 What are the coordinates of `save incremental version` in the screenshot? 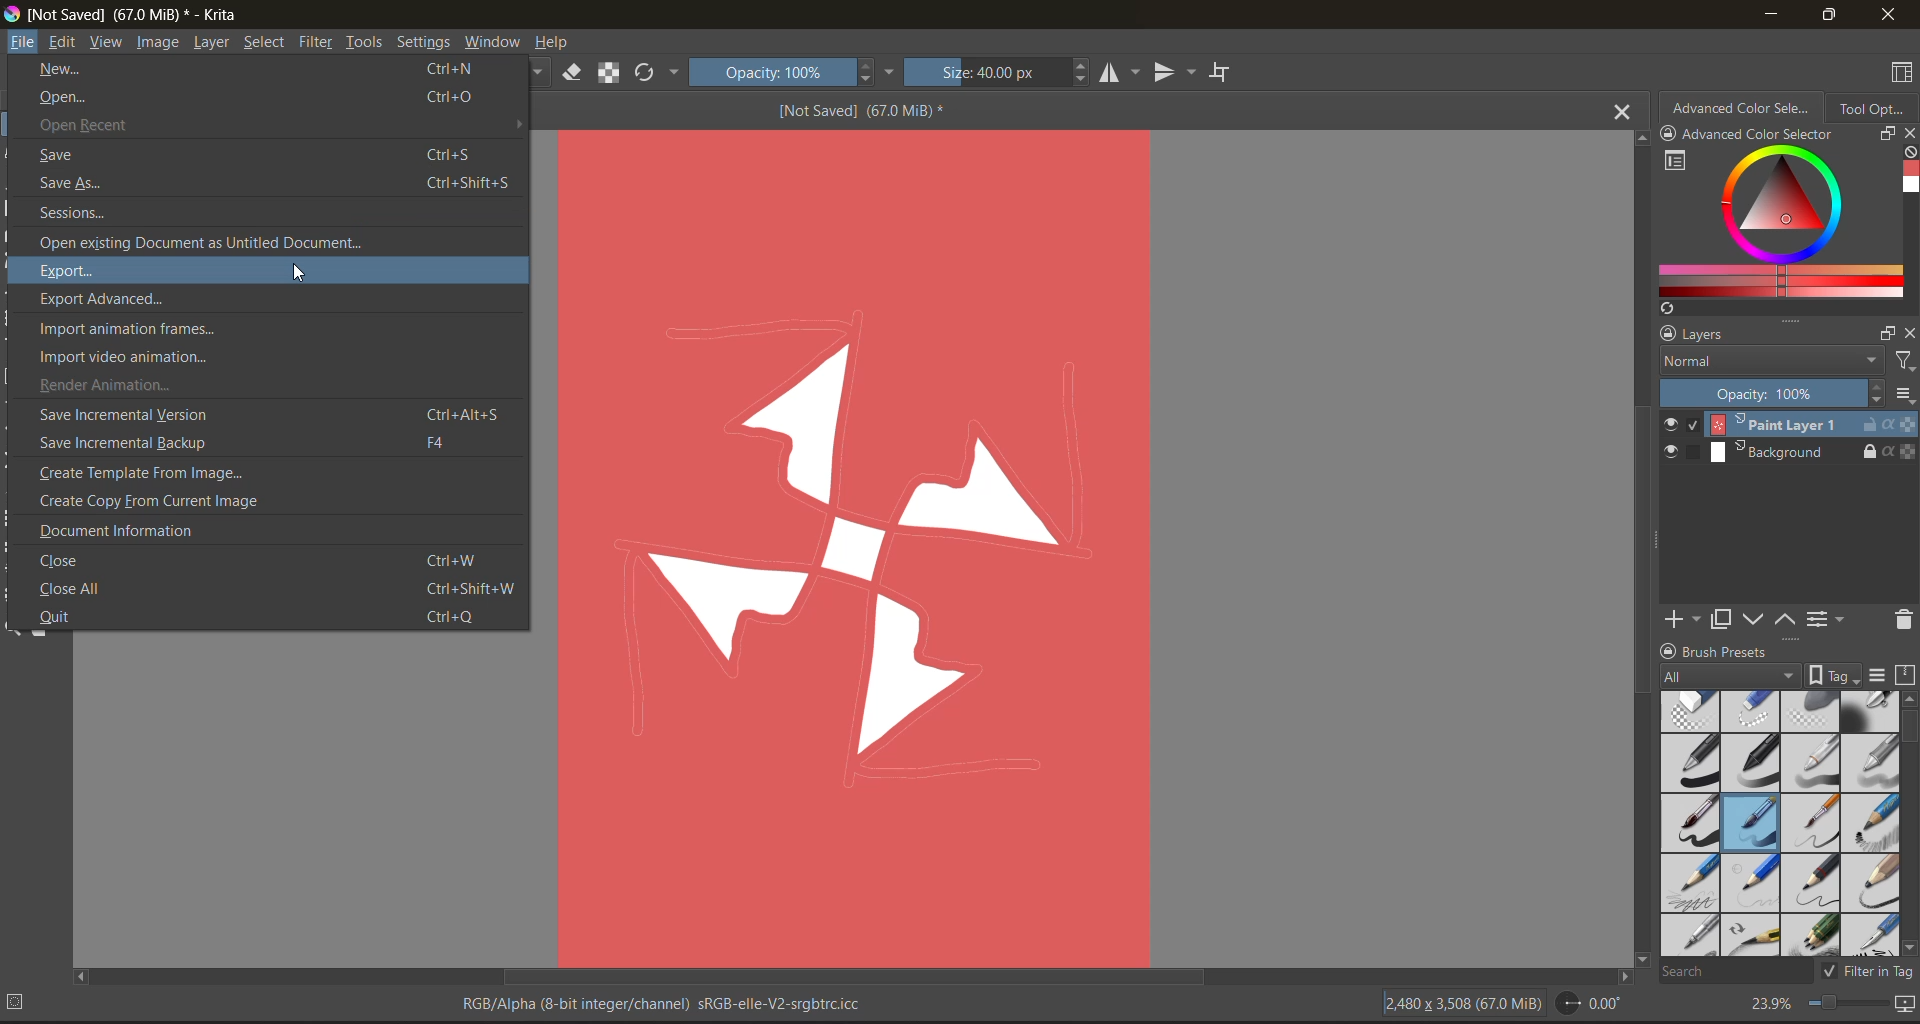 It's located at (270, 415).